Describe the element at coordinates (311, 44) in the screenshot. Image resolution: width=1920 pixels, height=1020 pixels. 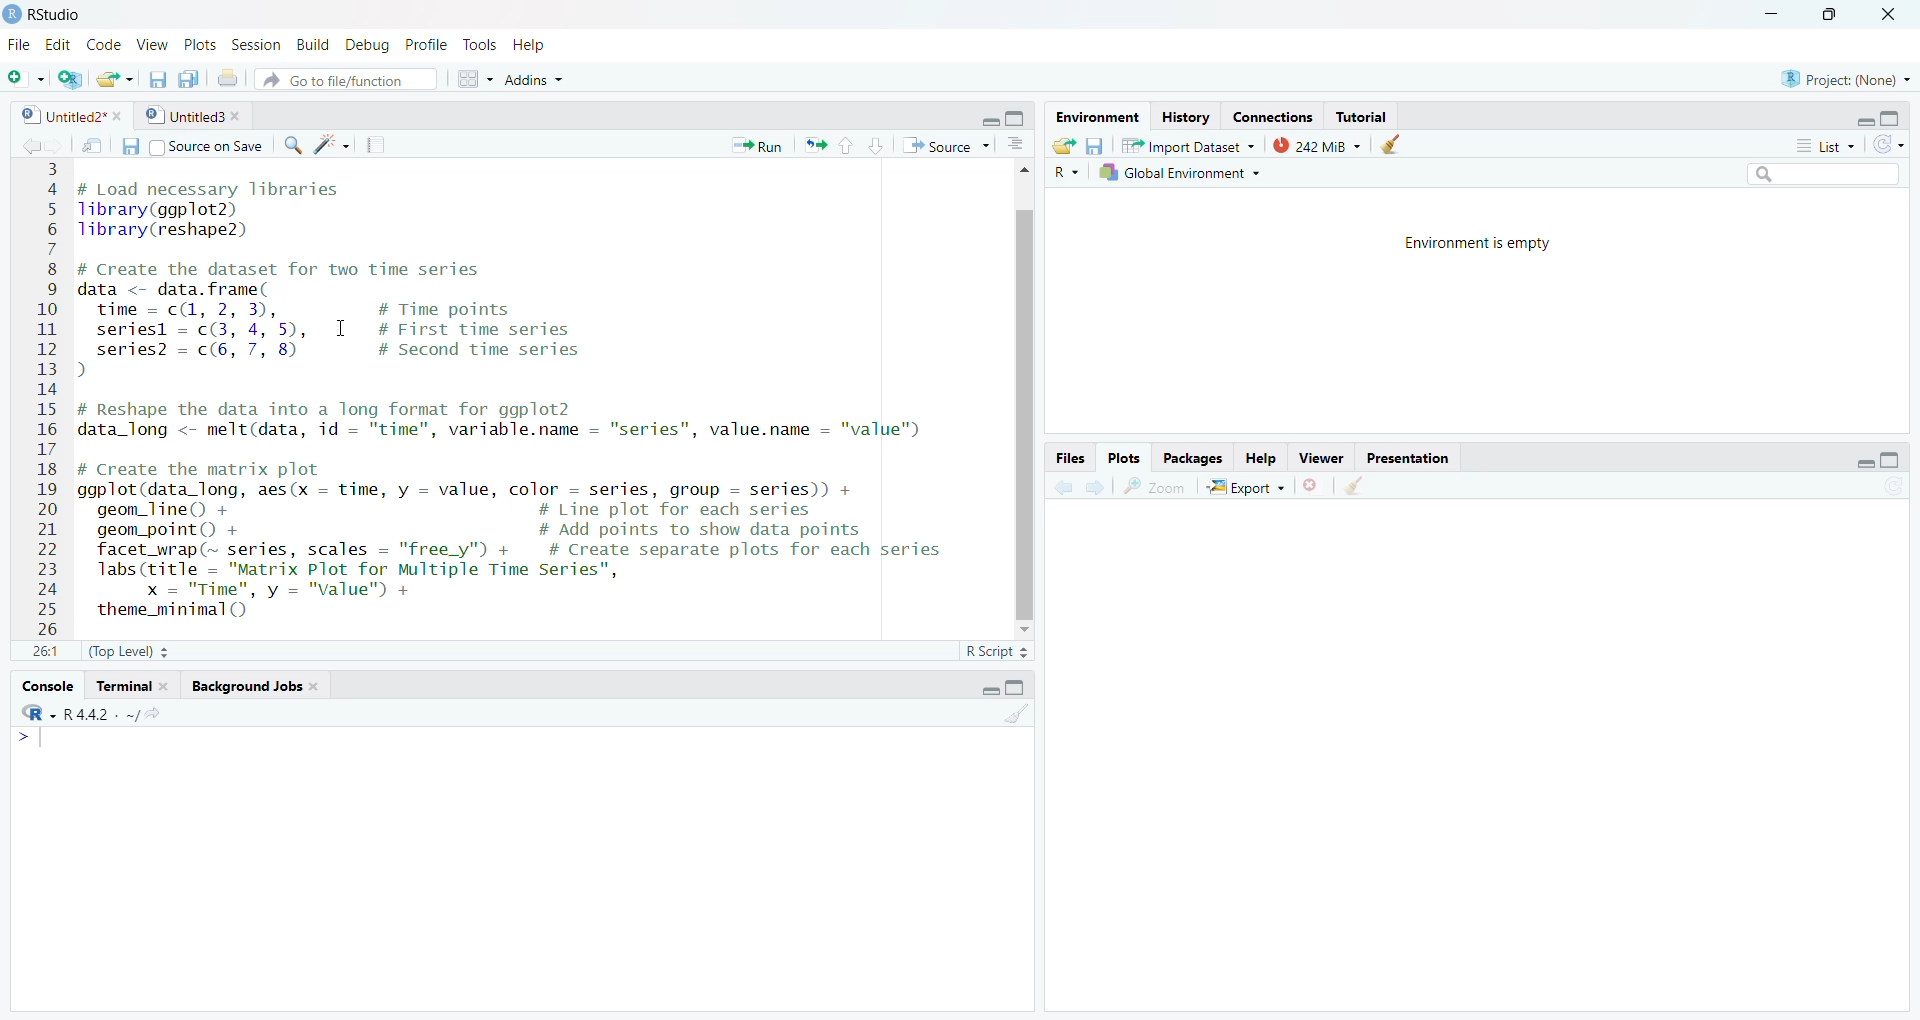
I see `Build` at that location.